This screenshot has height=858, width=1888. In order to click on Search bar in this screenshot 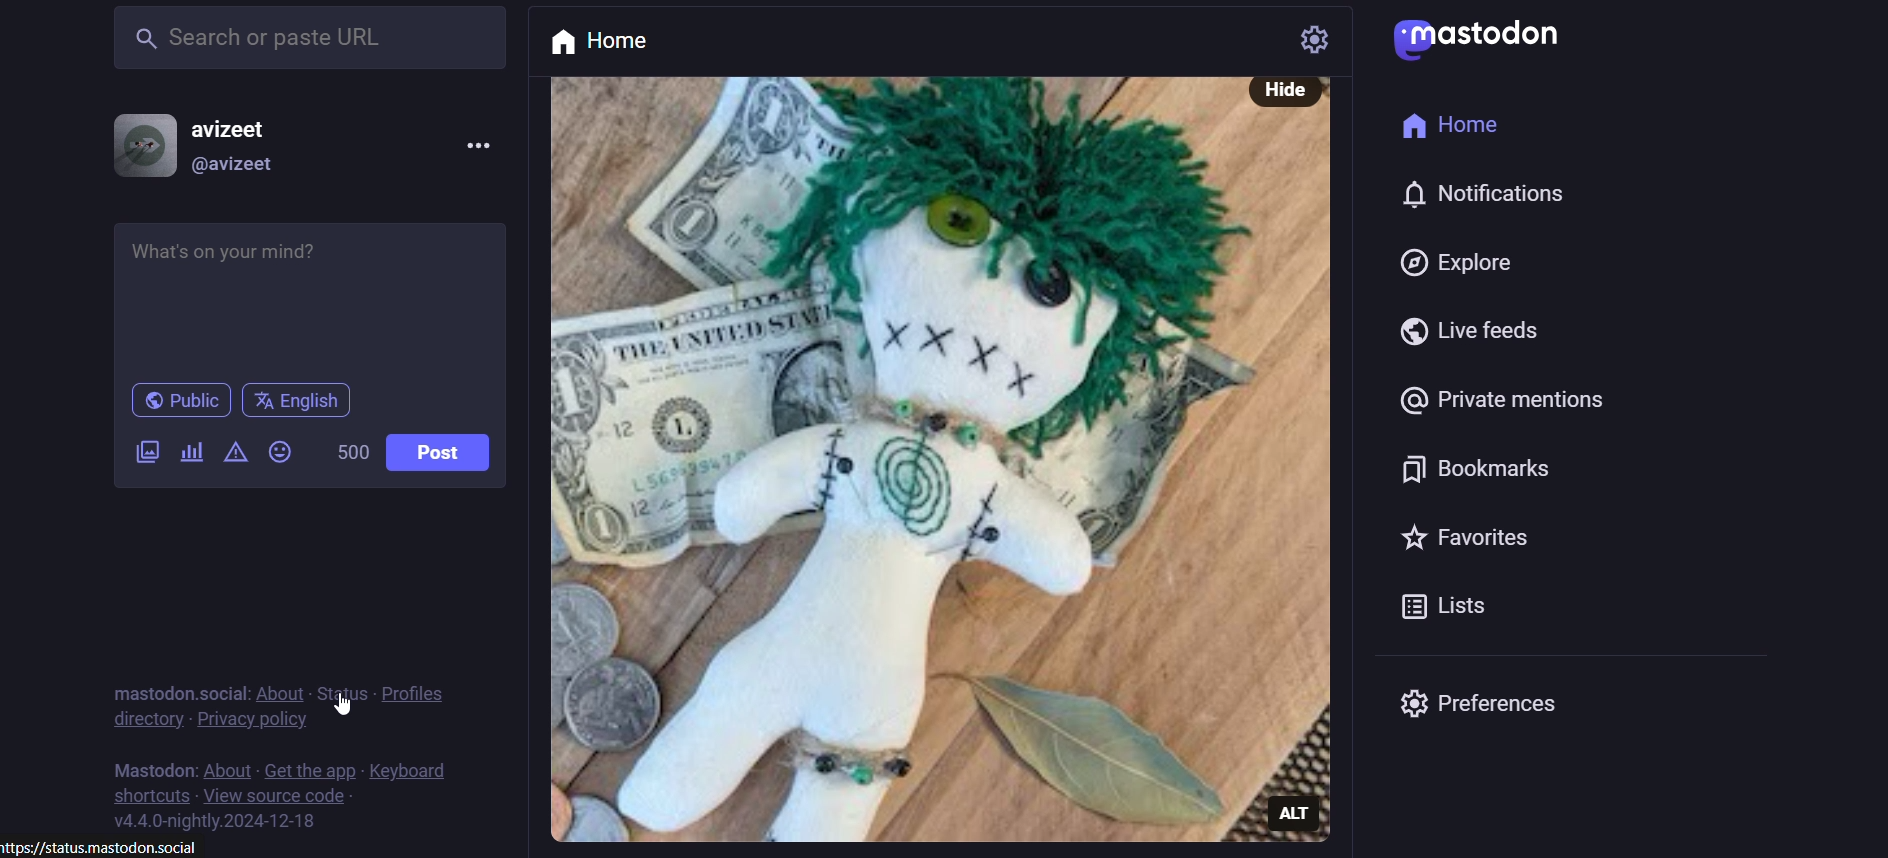, I will do `click(308, 44)`.